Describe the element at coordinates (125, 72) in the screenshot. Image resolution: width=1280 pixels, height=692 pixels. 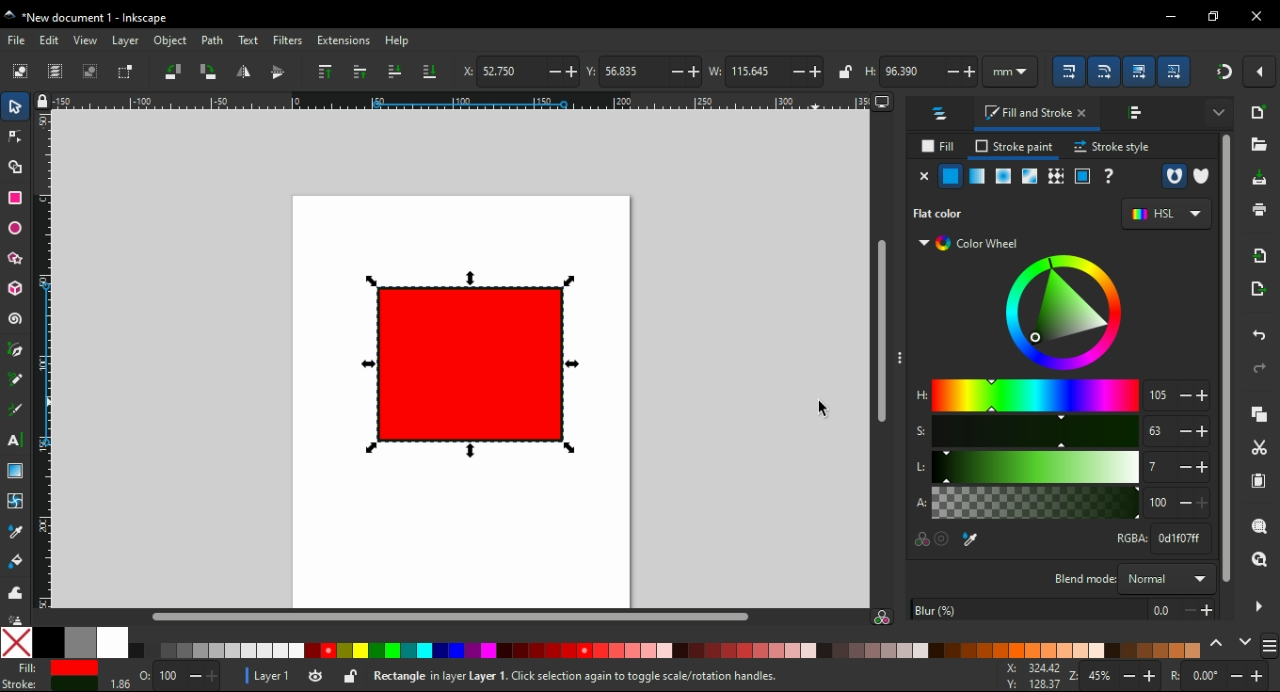
I see `toggle selection box to select all touched objects ` at that location.